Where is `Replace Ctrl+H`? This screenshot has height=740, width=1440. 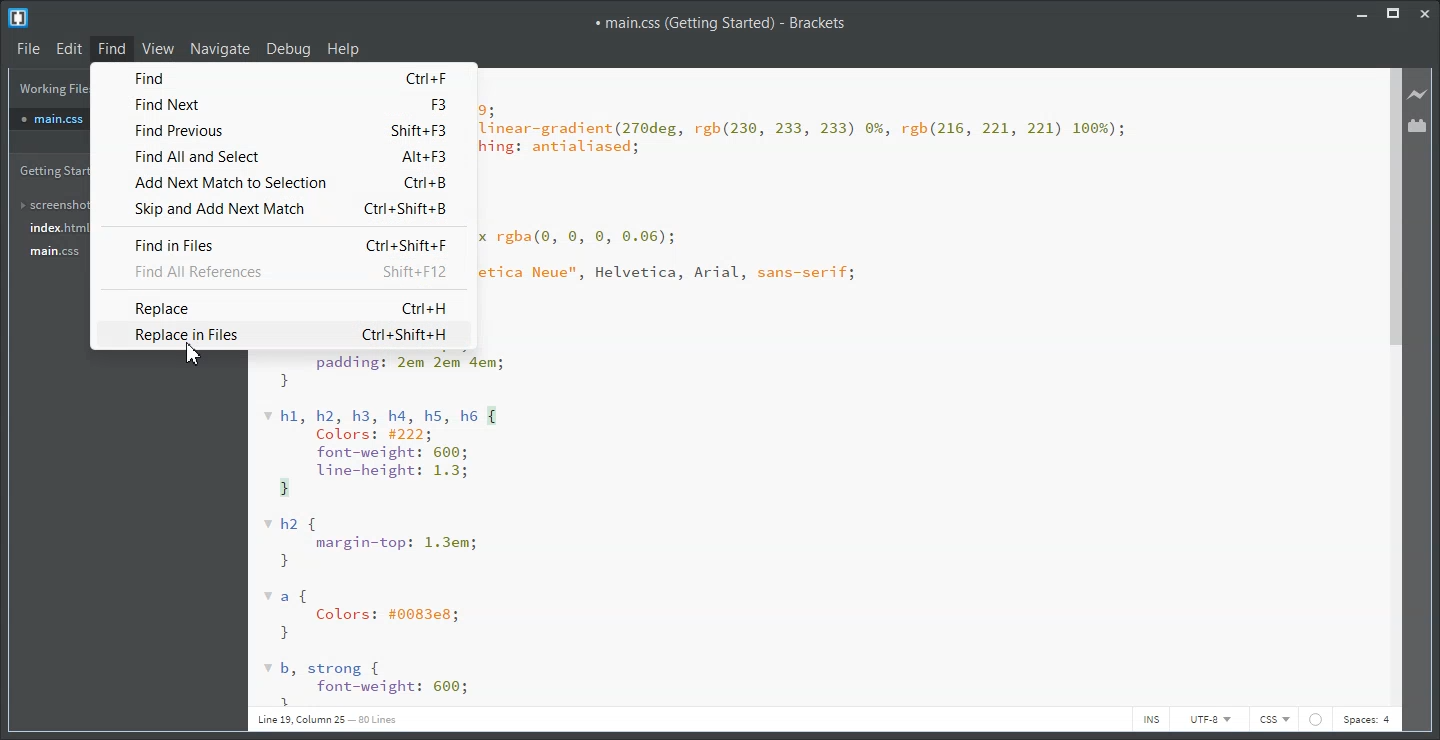
Replace Ctrl+H is located at coordinates (291, 308).